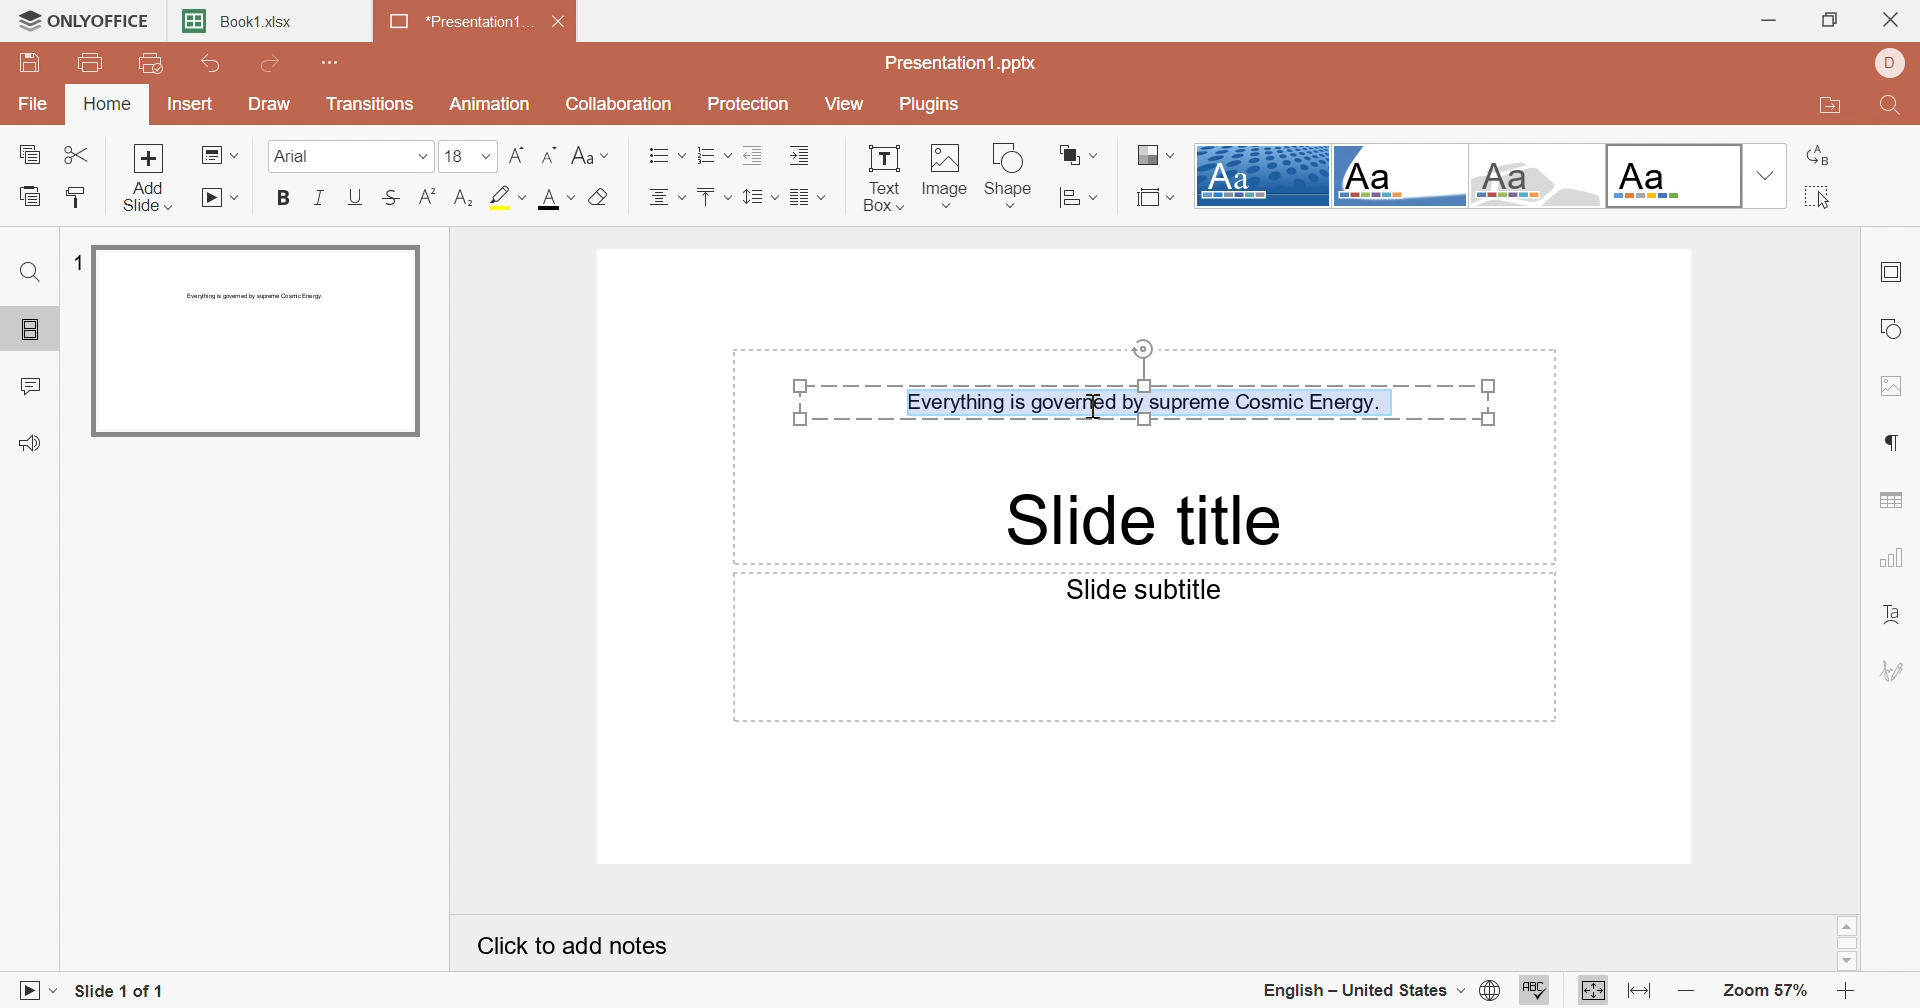  I want to click on Find, so click(30, 269).